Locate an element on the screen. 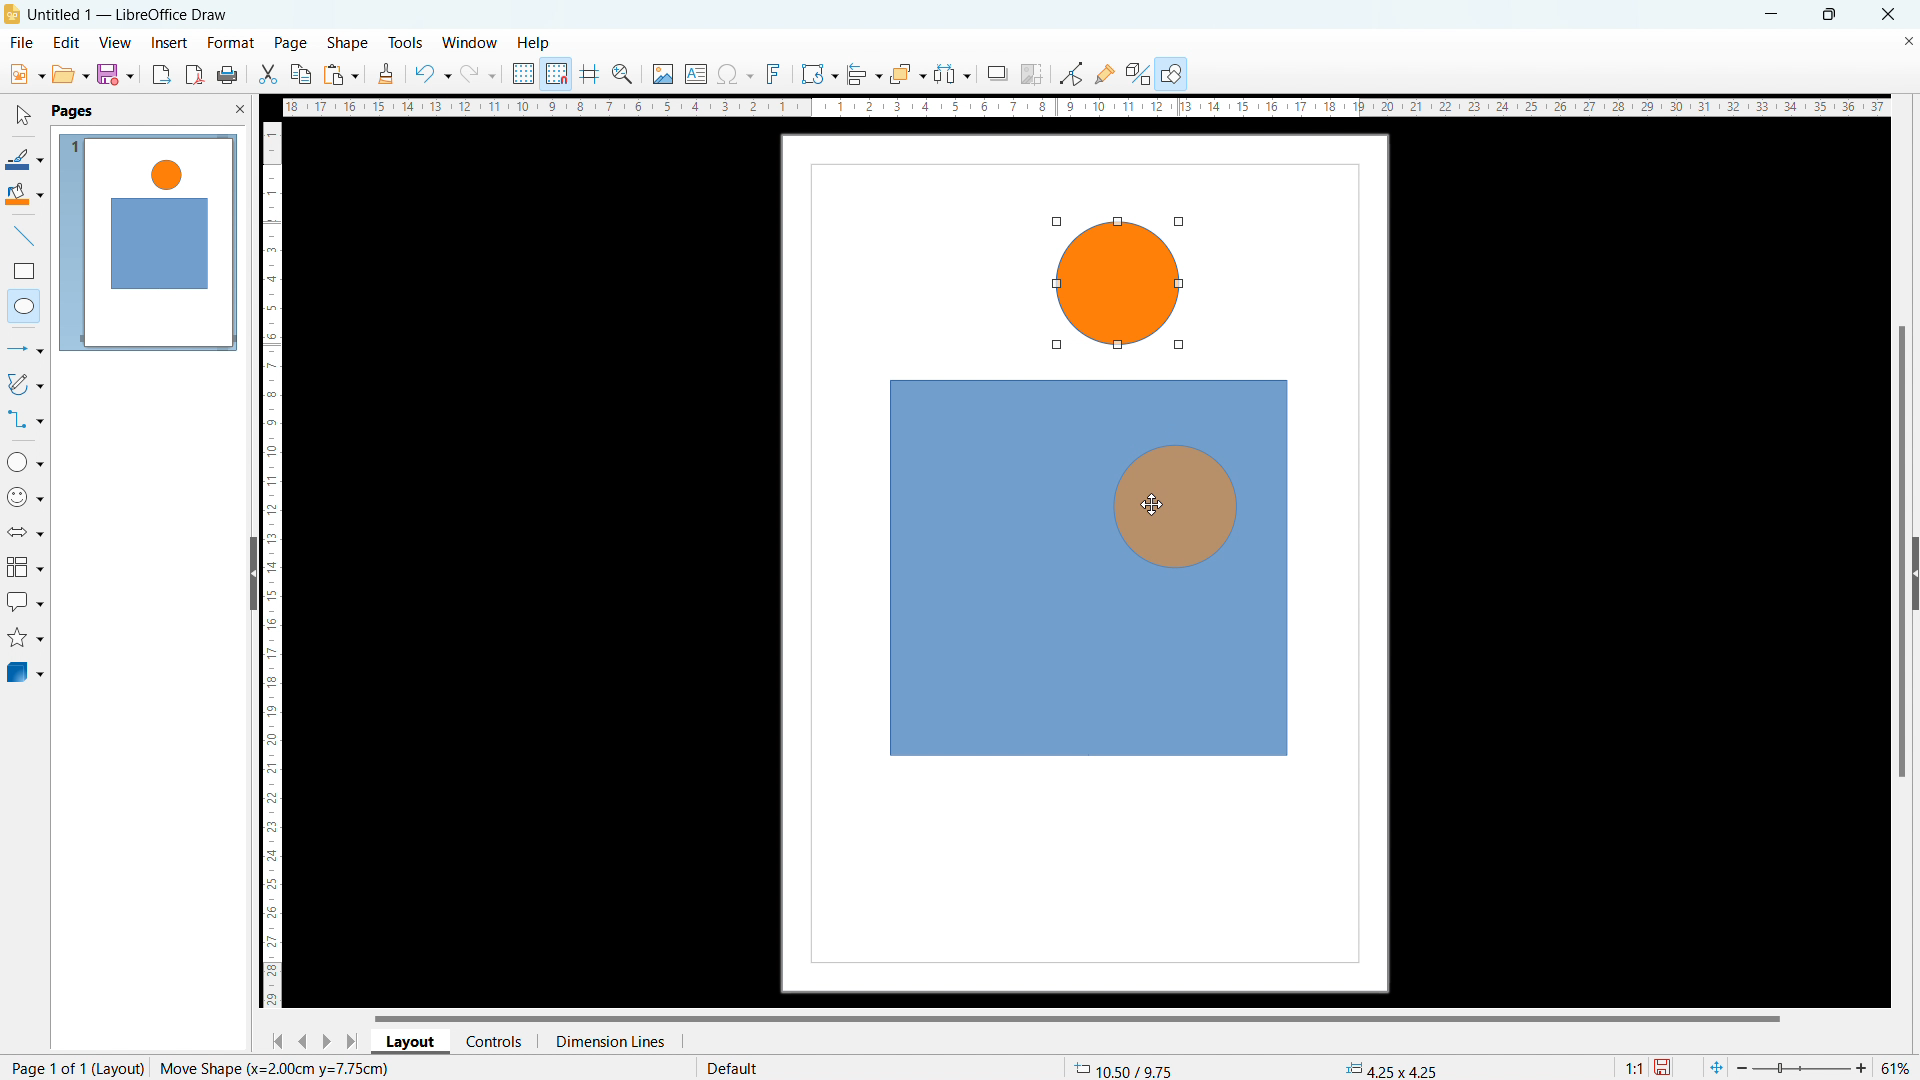 The height and width of the screenshot is (1080, 1920). transformations is located at coordinates (818, 74).